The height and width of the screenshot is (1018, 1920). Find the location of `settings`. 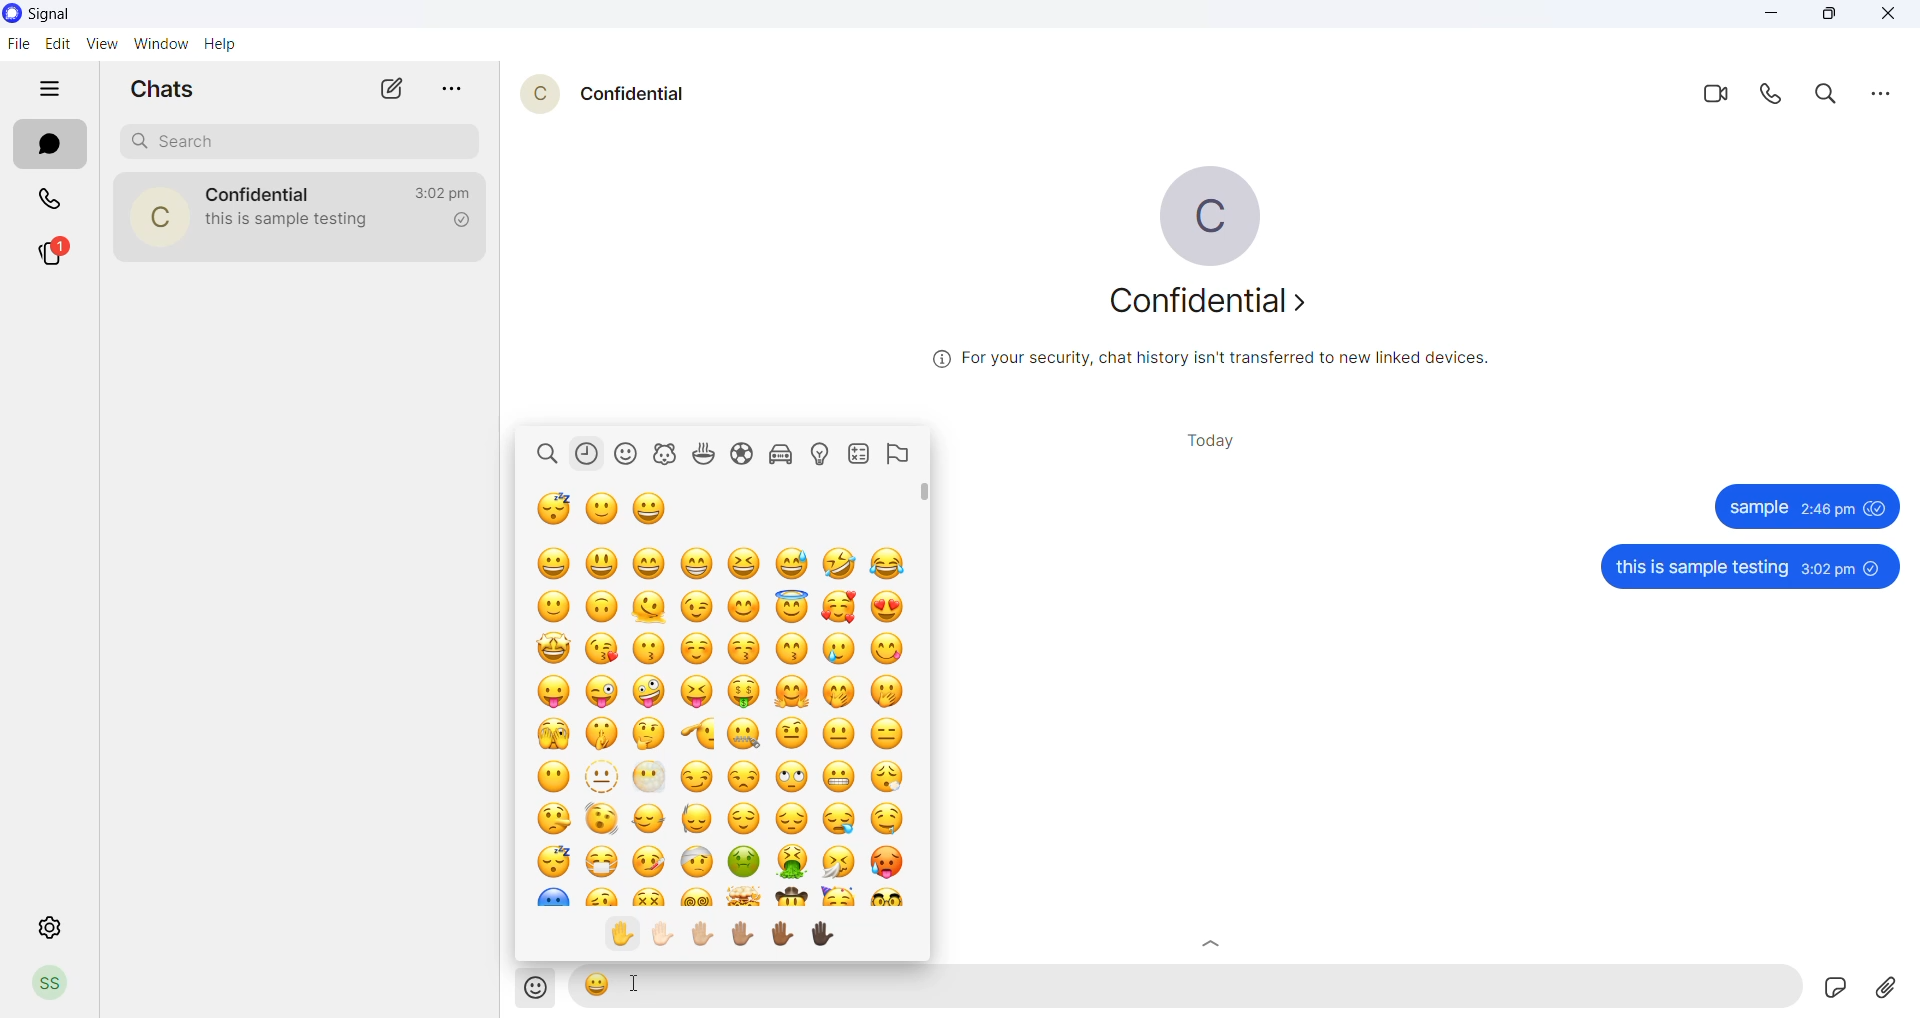

settings is located at coordinates (41, 929).